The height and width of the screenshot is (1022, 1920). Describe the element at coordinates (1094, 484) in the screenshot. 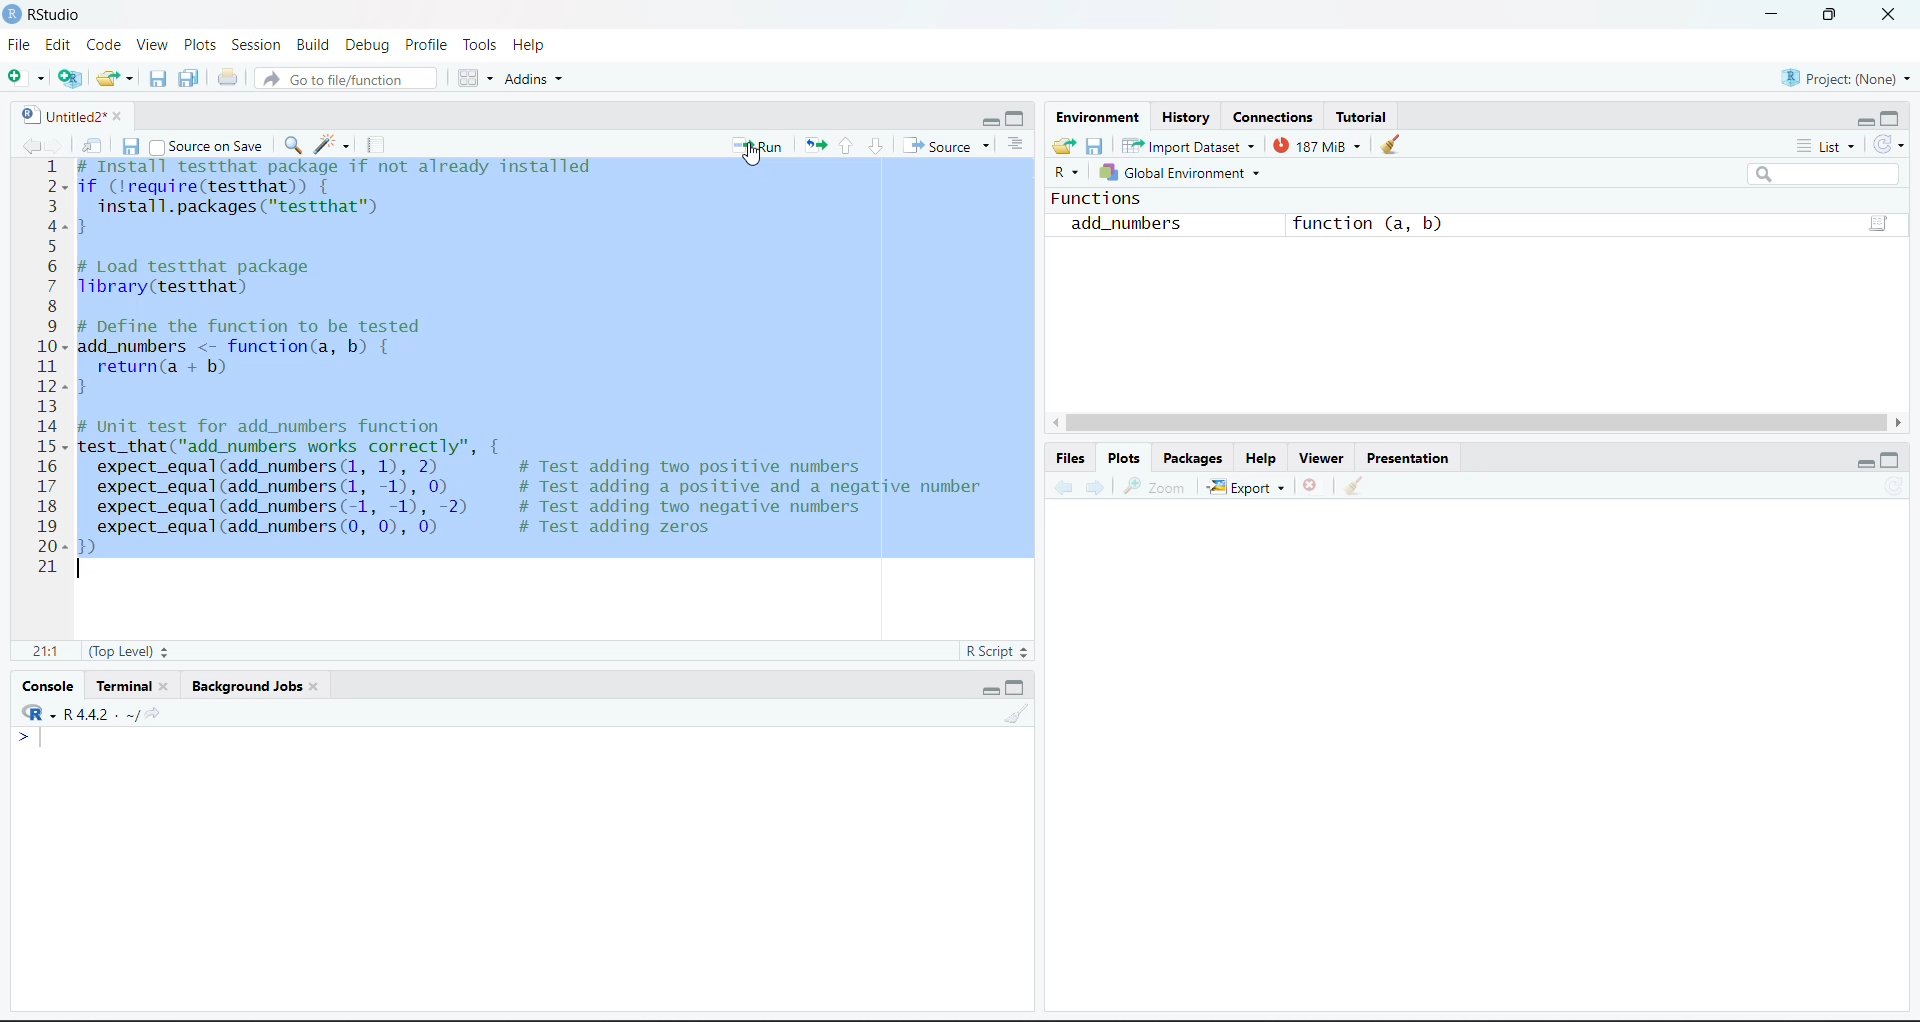

I see `next` at that location.